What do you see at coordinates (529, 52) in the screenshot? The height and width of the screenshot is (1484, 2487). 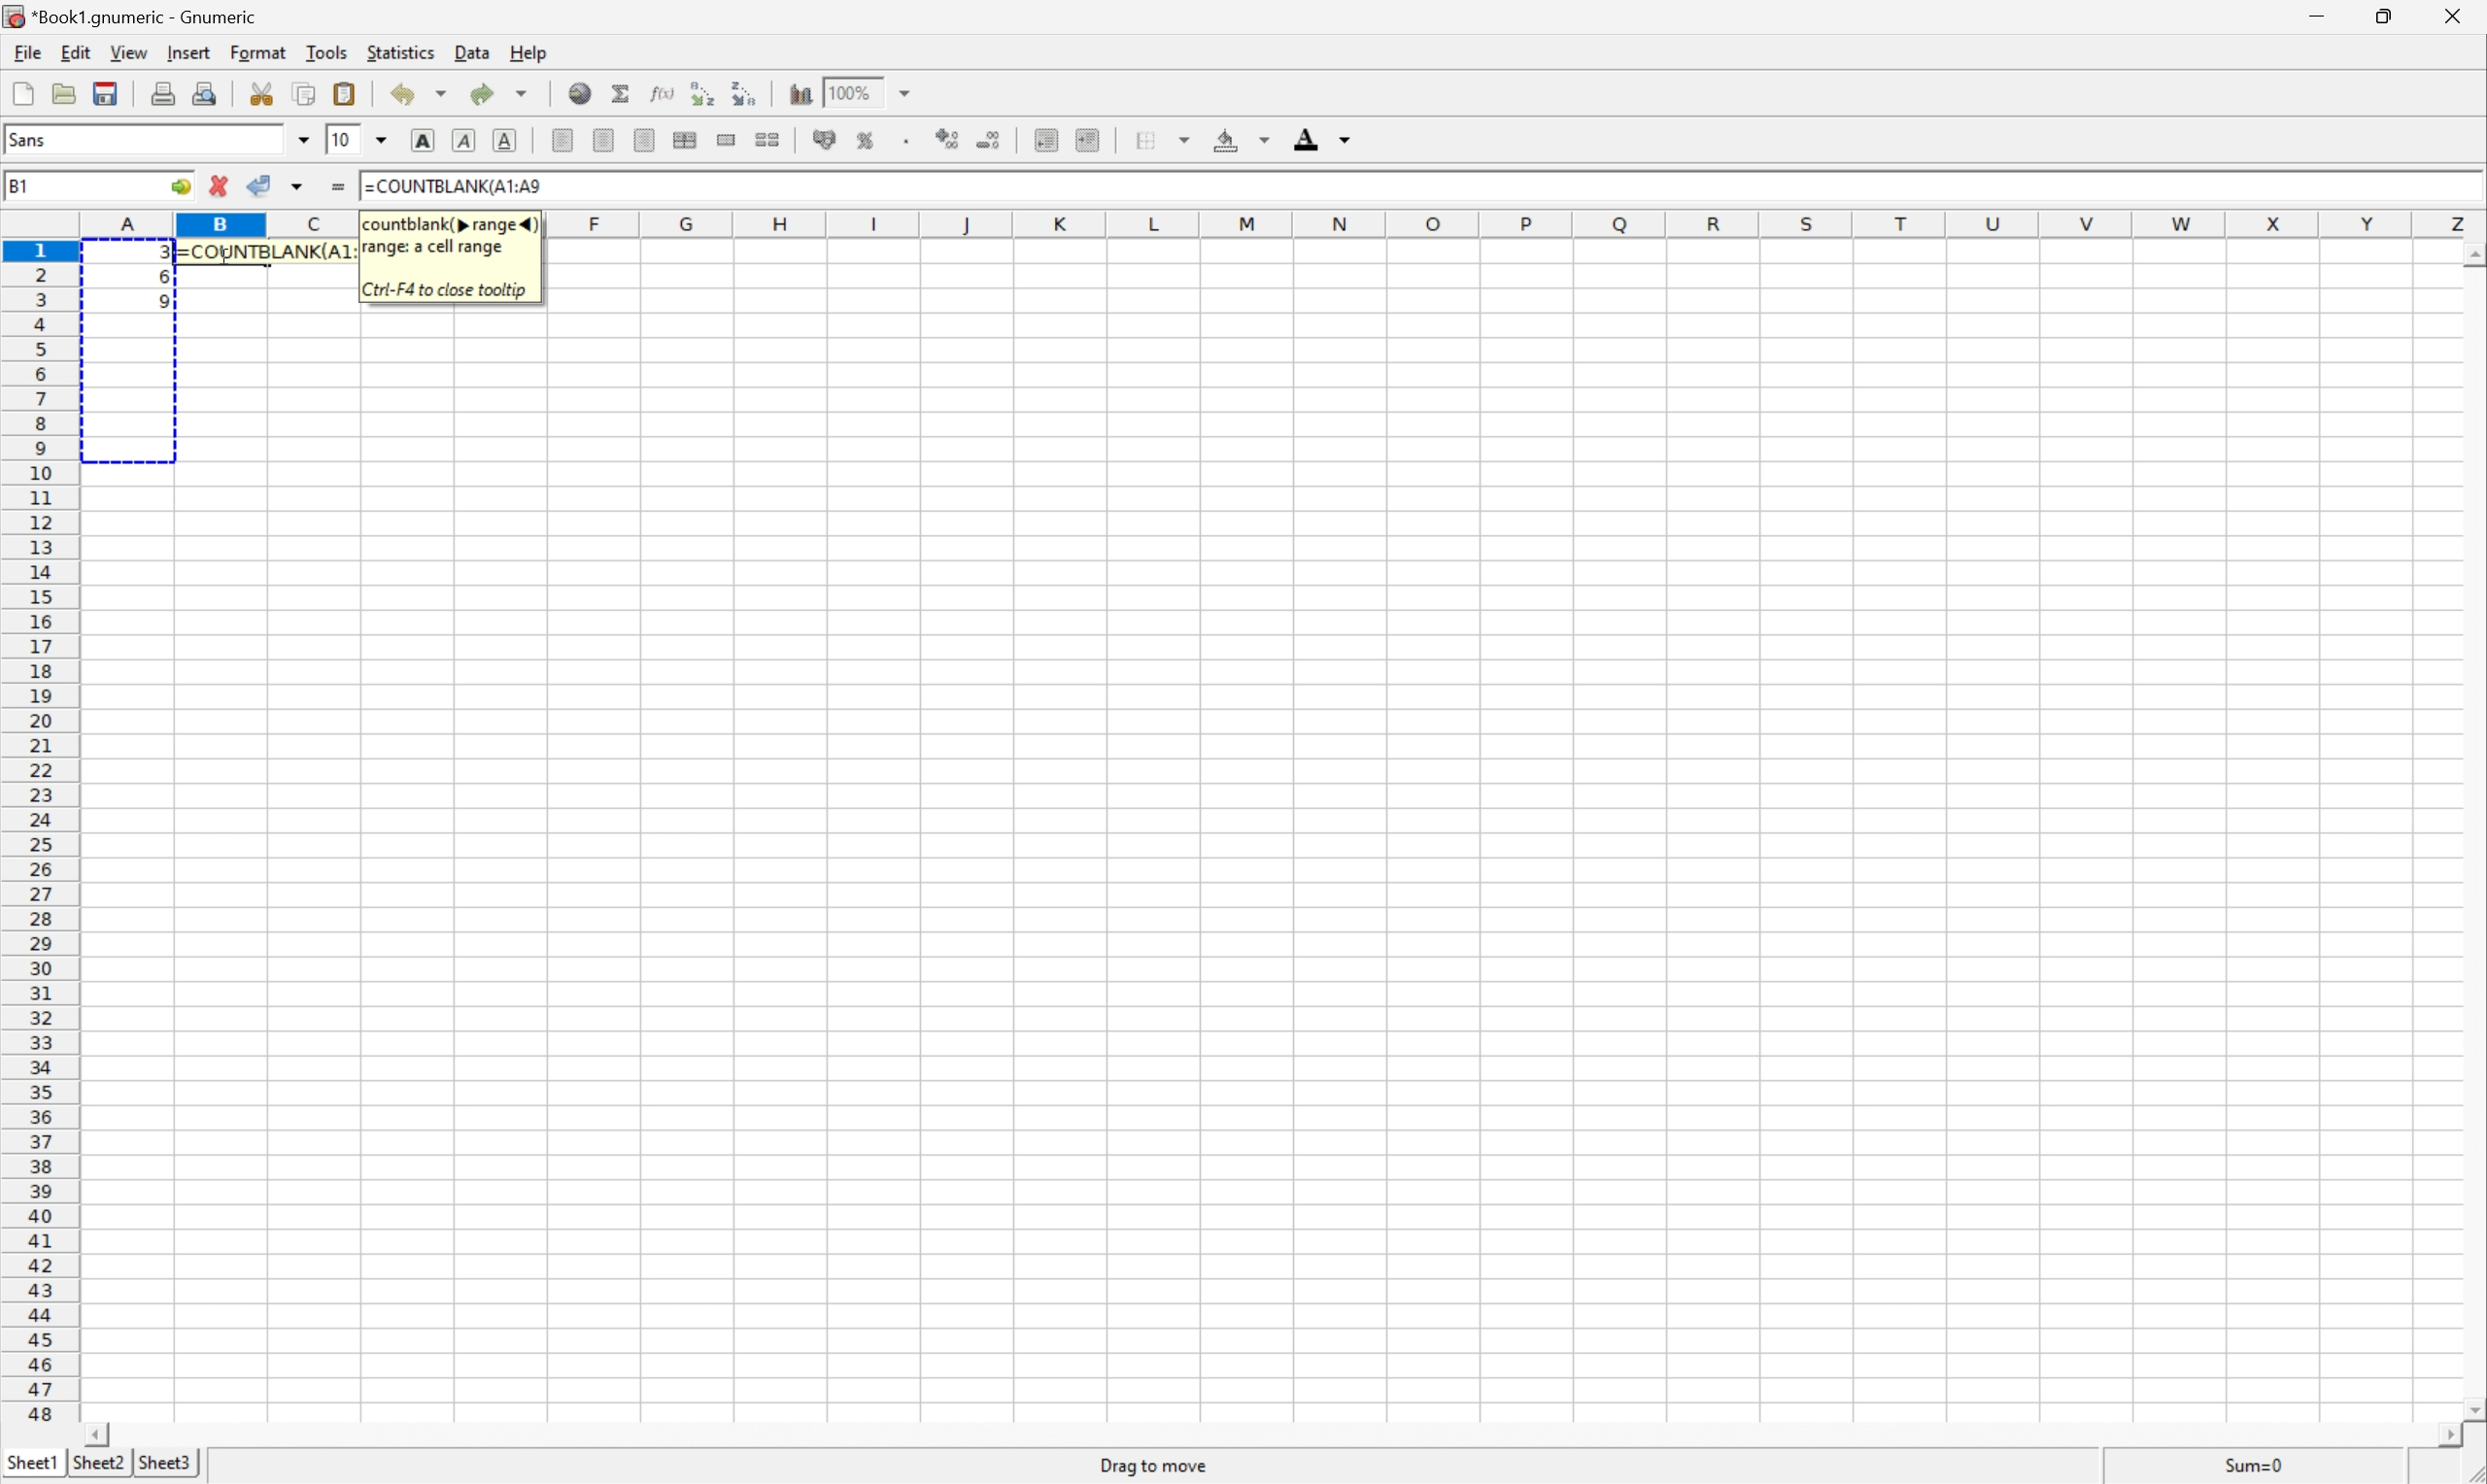 I see `Help` at bounding box center [529, 52].